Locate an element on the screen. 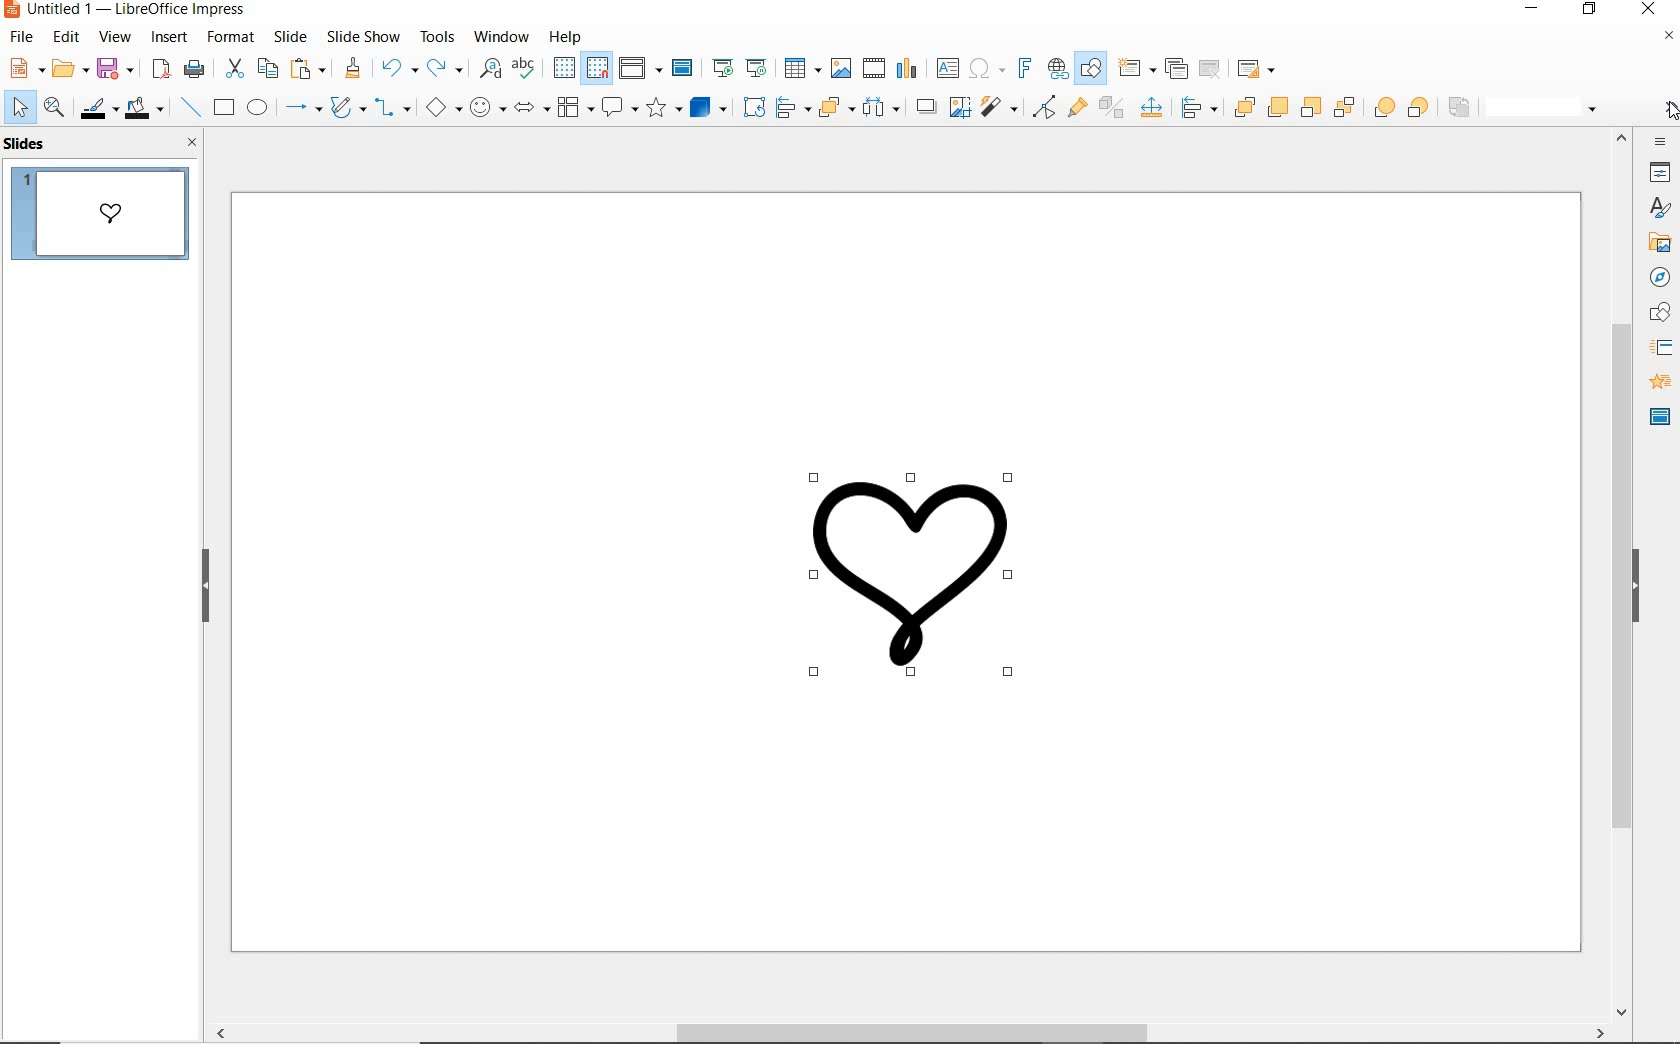 This screenshot has height=1044, width=1680. spelling is located at coordinates (525, 68).